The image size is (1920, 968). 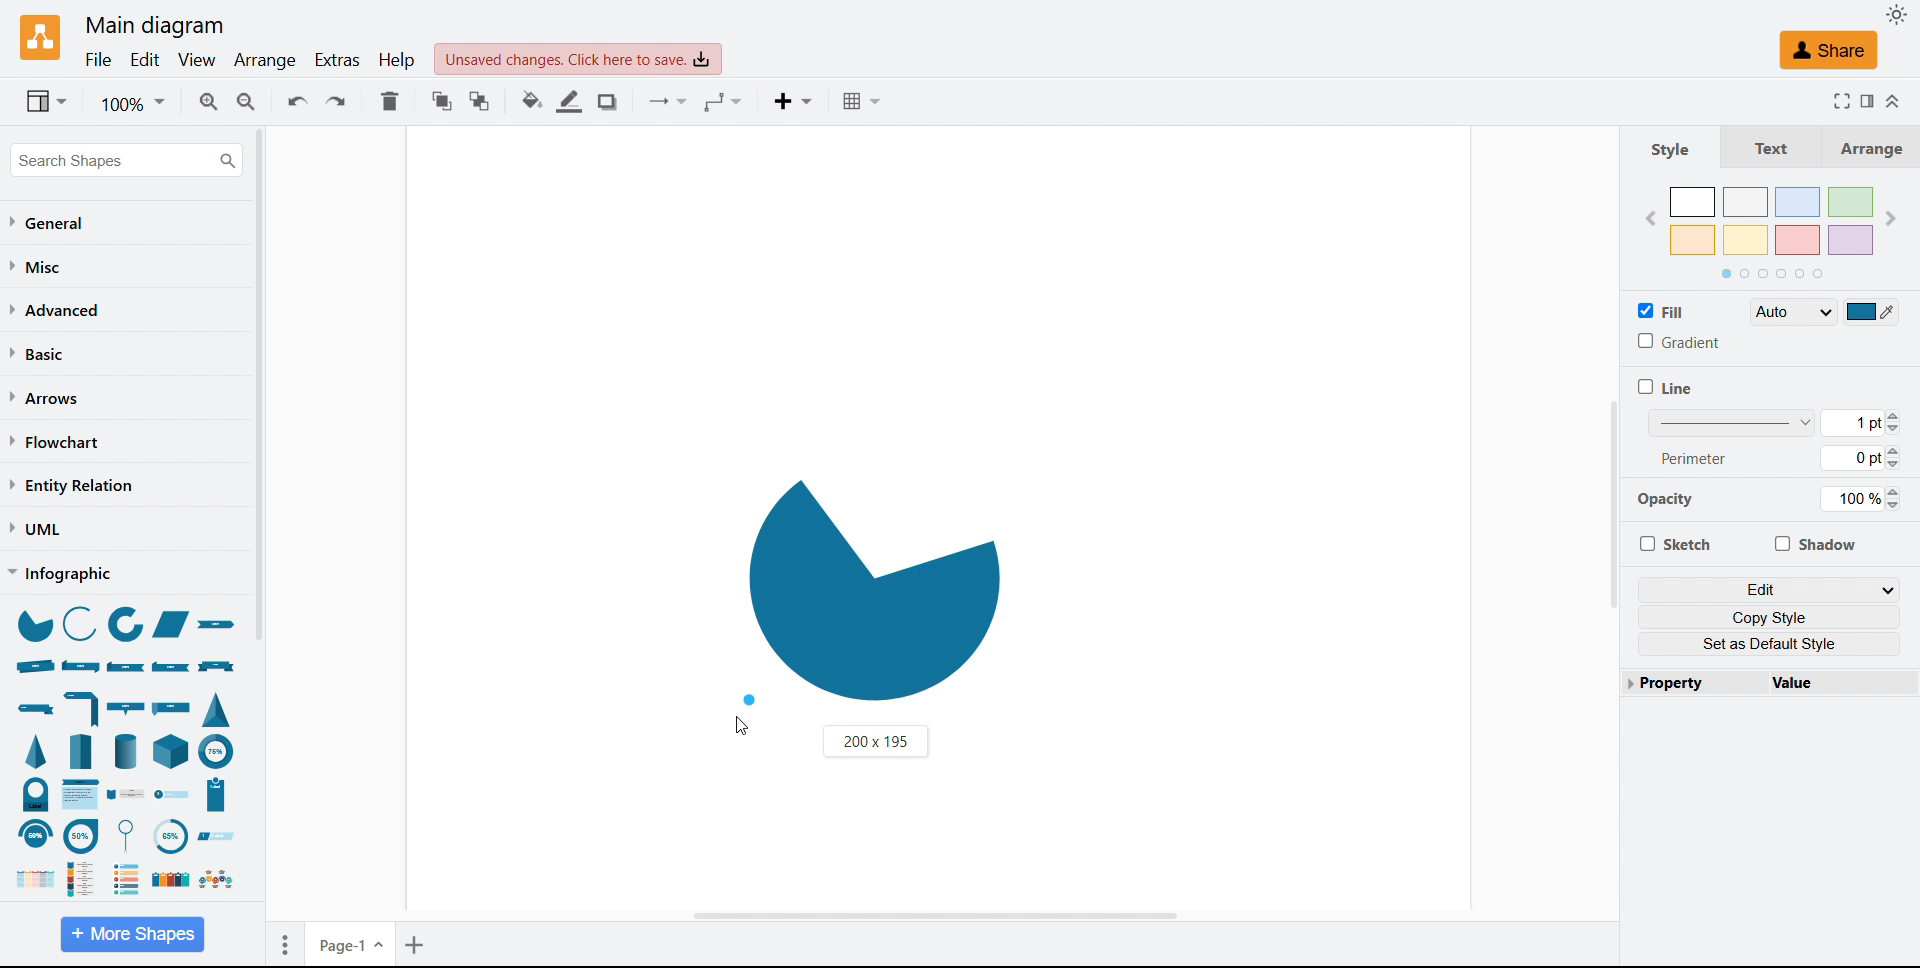 I want to click on Unsaved change click to save , so click(x=578, y=59).